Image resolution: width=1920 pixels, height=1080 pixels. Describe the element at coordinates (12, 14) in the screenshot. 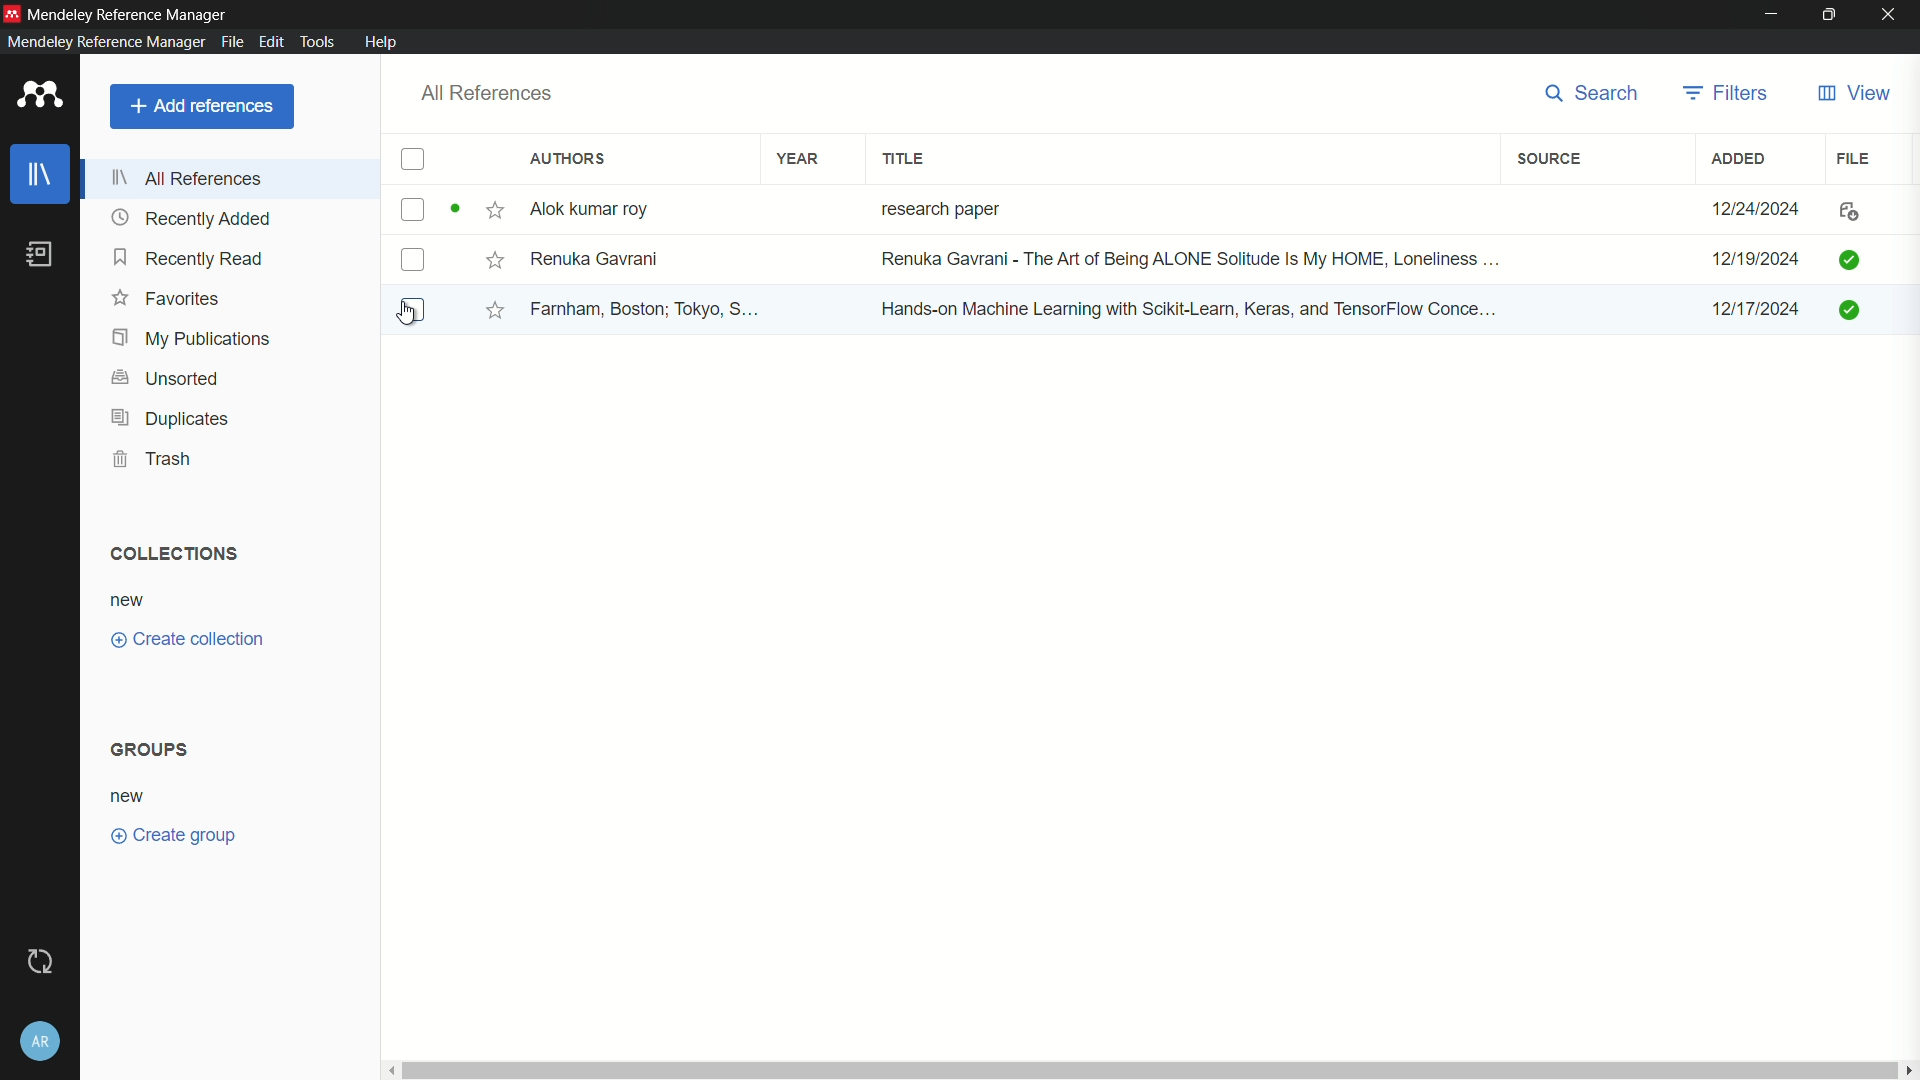

I see `app icon` at that location.